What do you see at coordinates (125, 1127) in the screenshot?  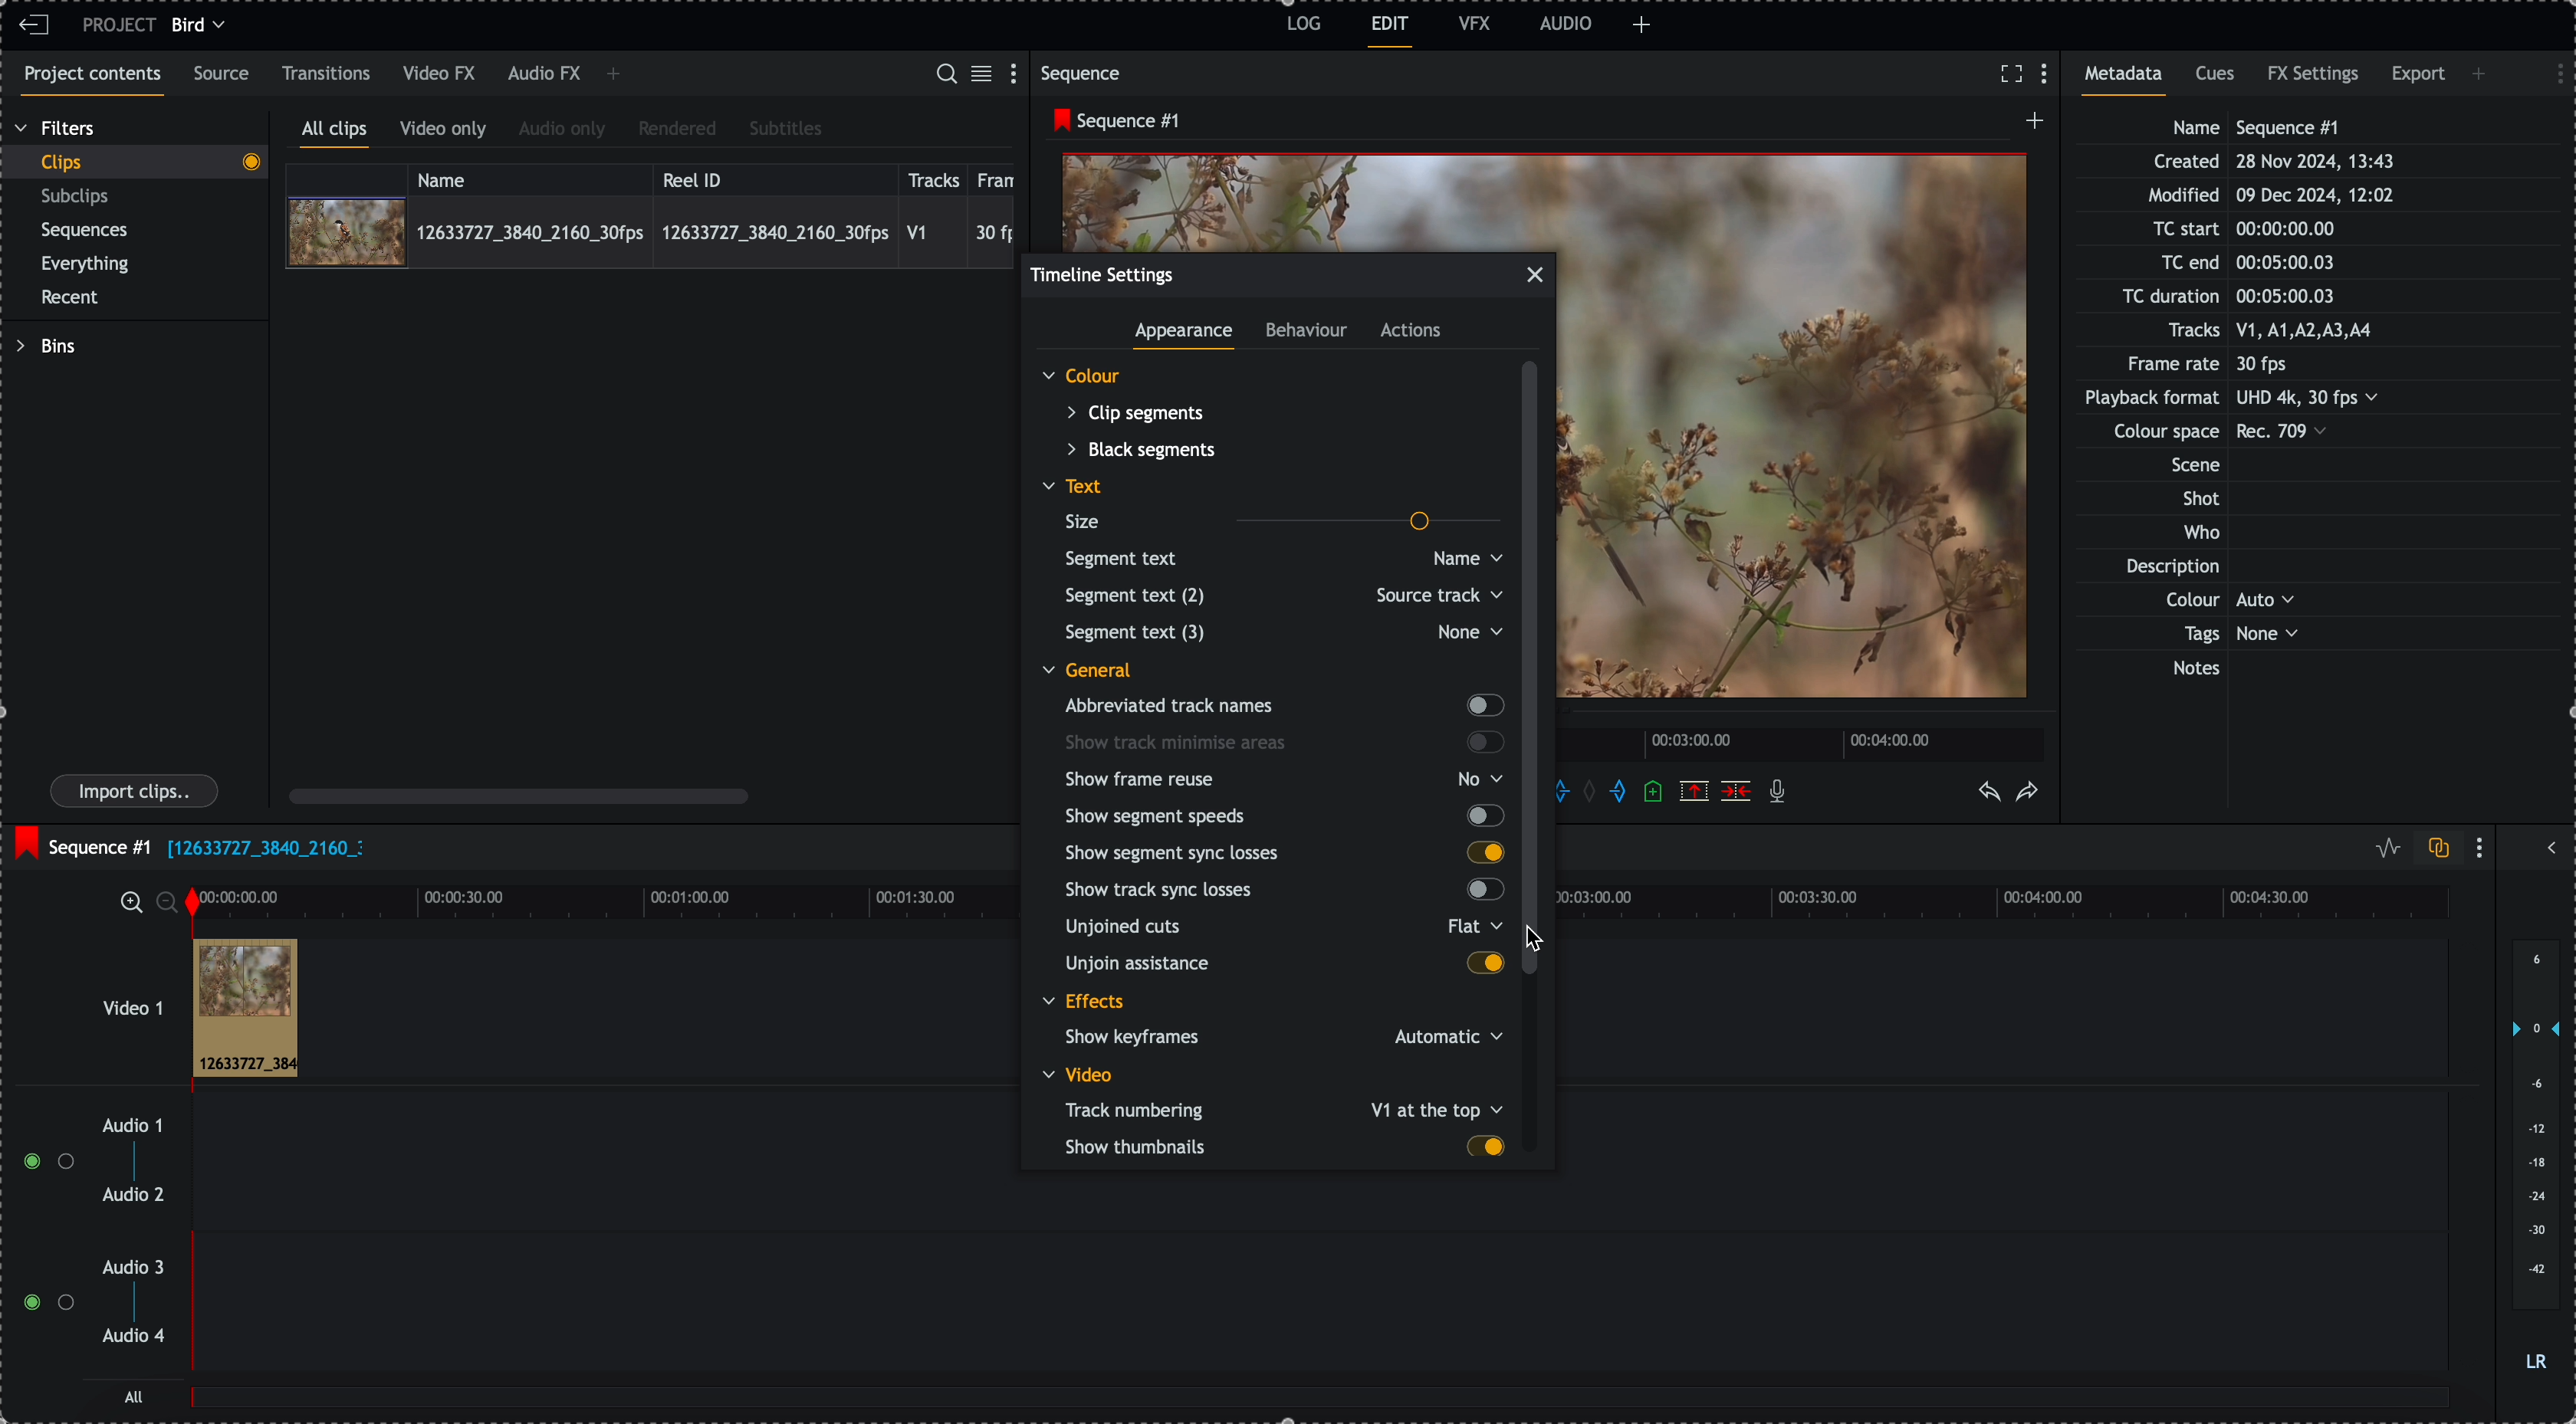 I see `audio 1` at bounding box center [125, 1127].